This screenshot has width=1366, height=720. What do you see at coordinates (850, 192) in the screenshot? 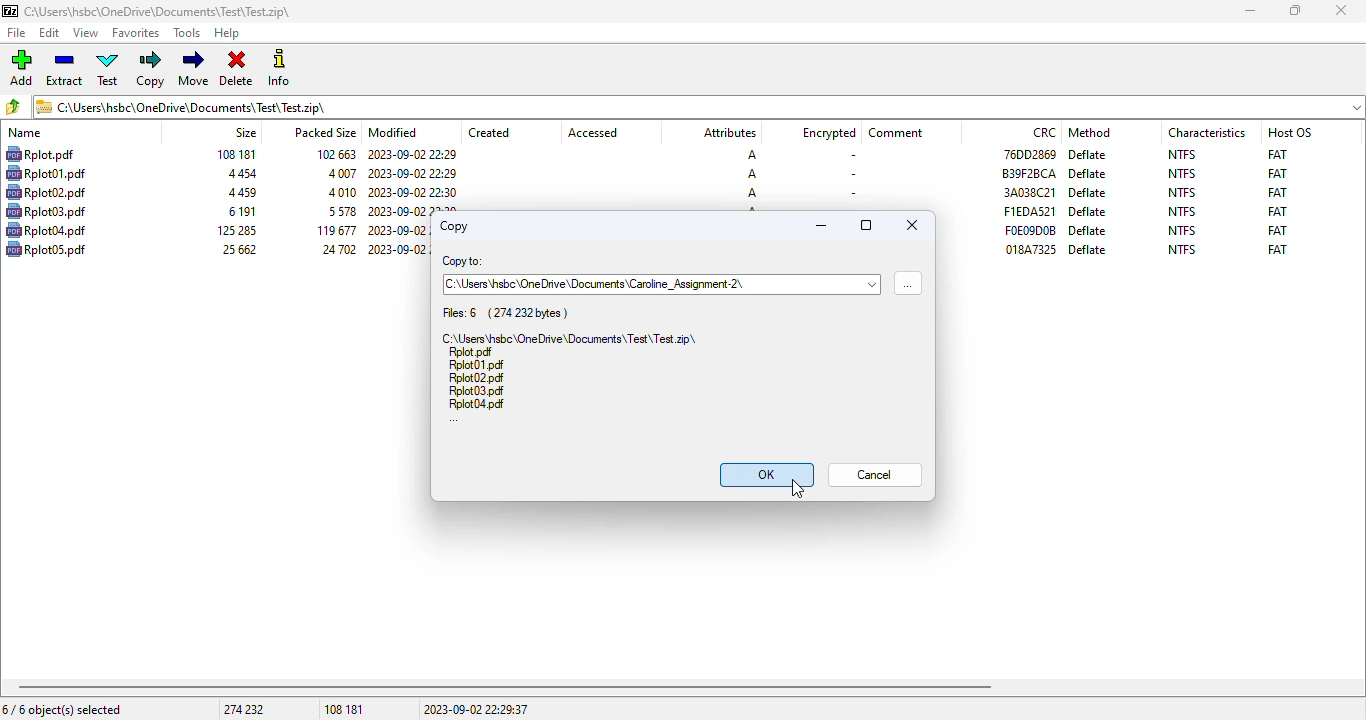
I see `-` at bounding box center [850, 192].